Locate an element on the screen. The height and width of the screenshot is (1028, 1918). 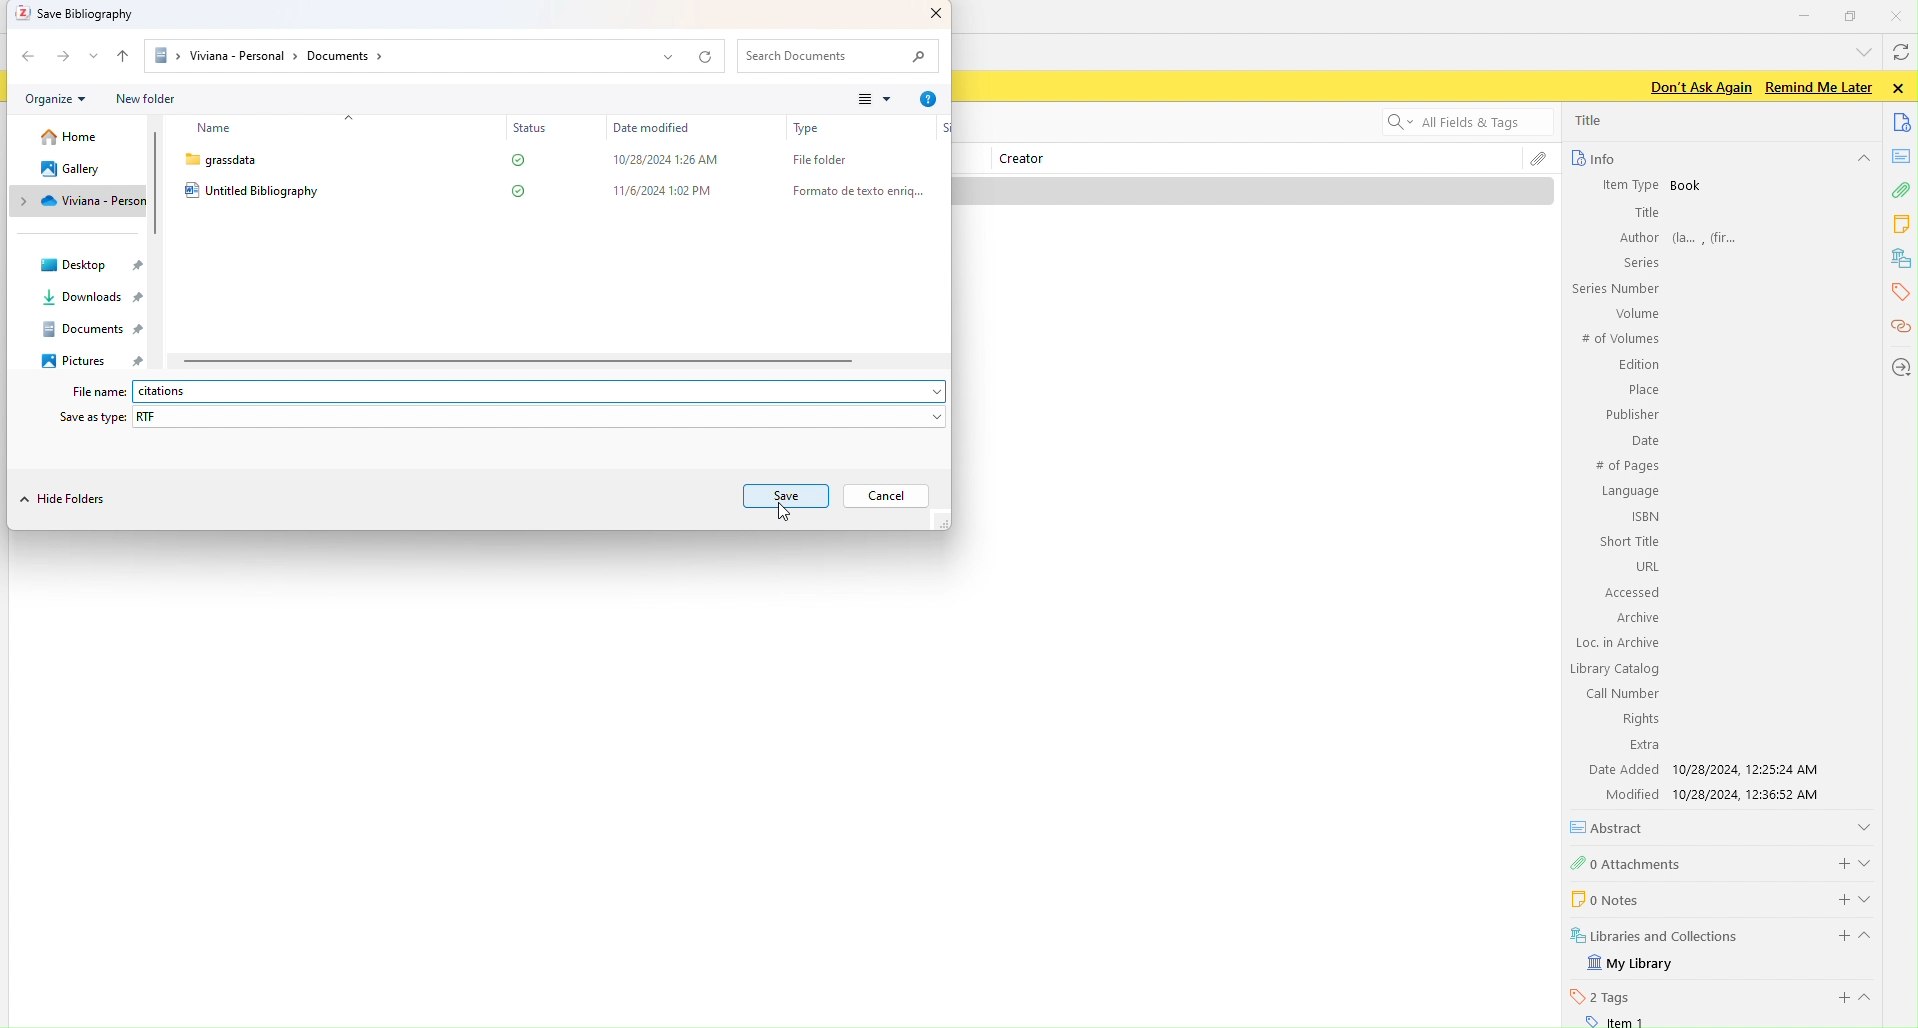
Close is located at coordinates (1899, 15).